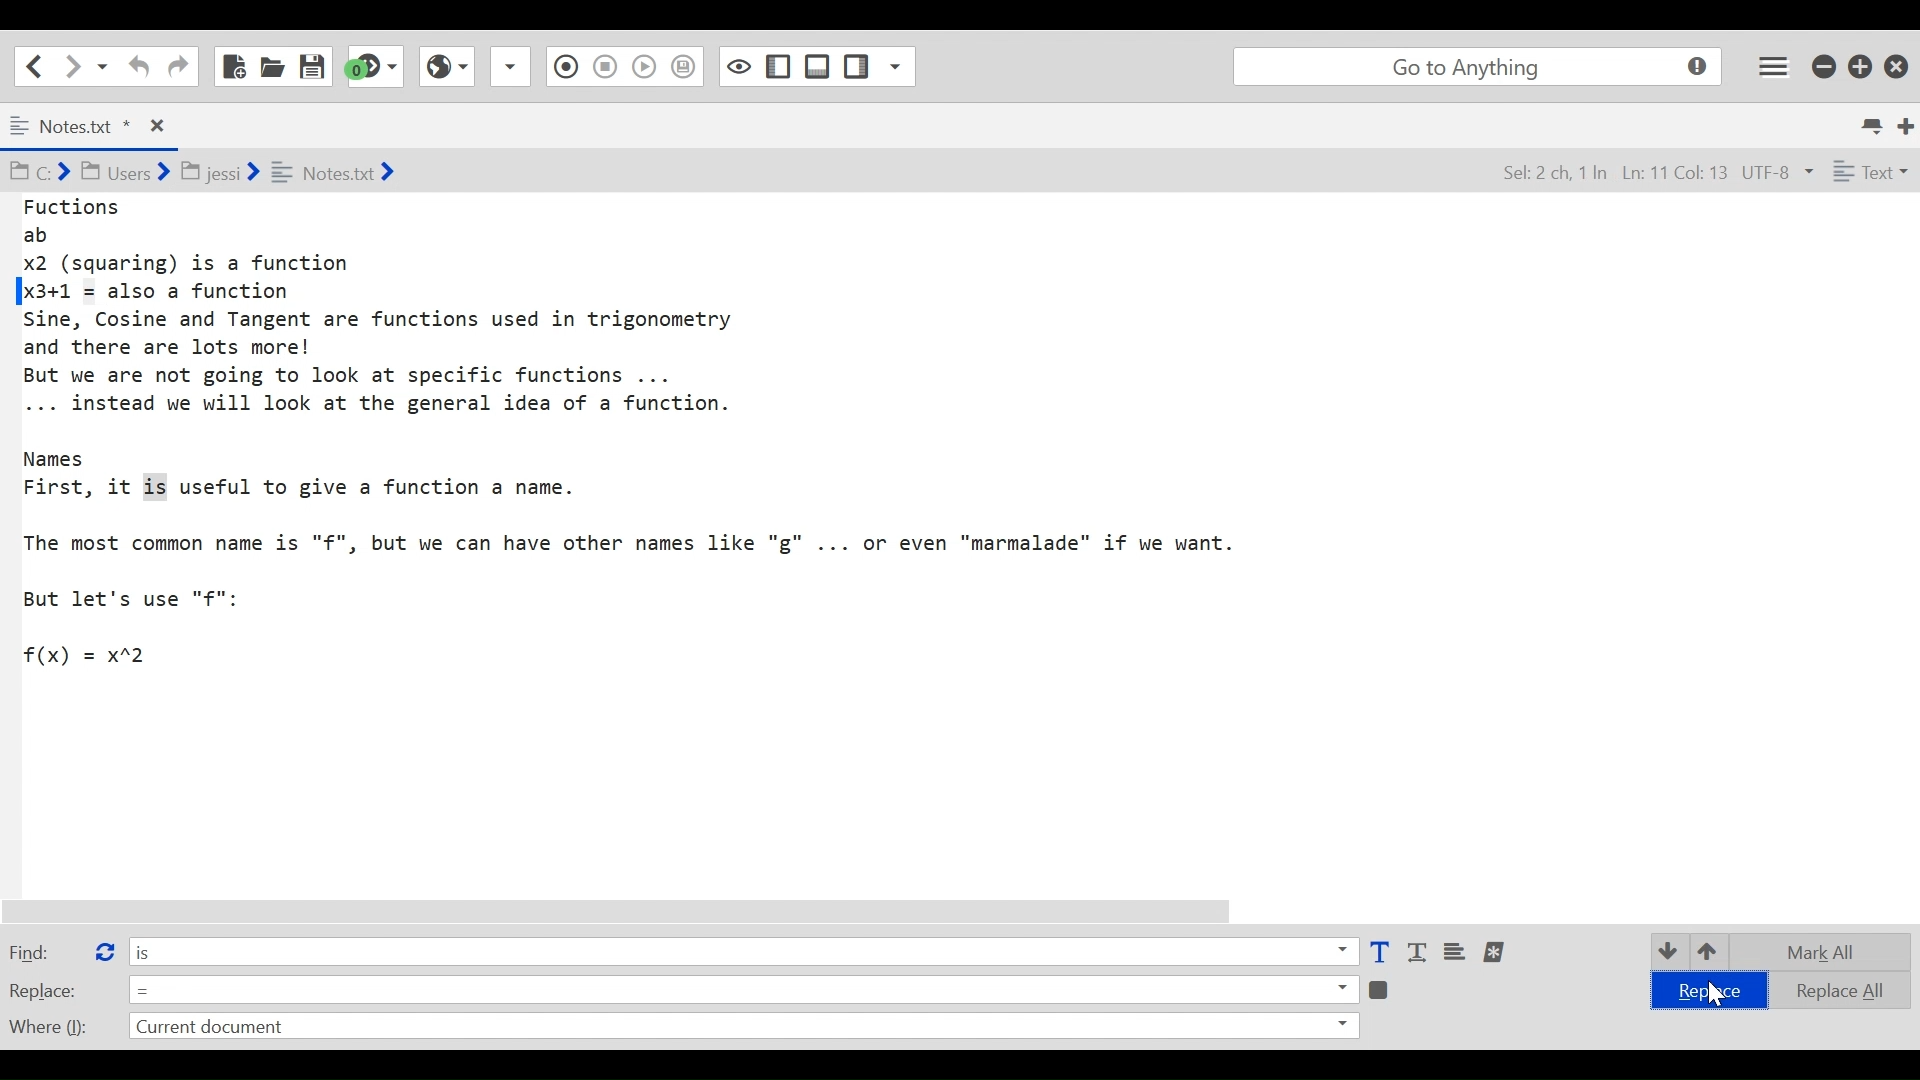 The height and width of the screenshot is (1080, 1920). What do you see at coordinates (1666, 950) in the screenshot?
I see `Arrow down` at bounding box center [1666, 950].